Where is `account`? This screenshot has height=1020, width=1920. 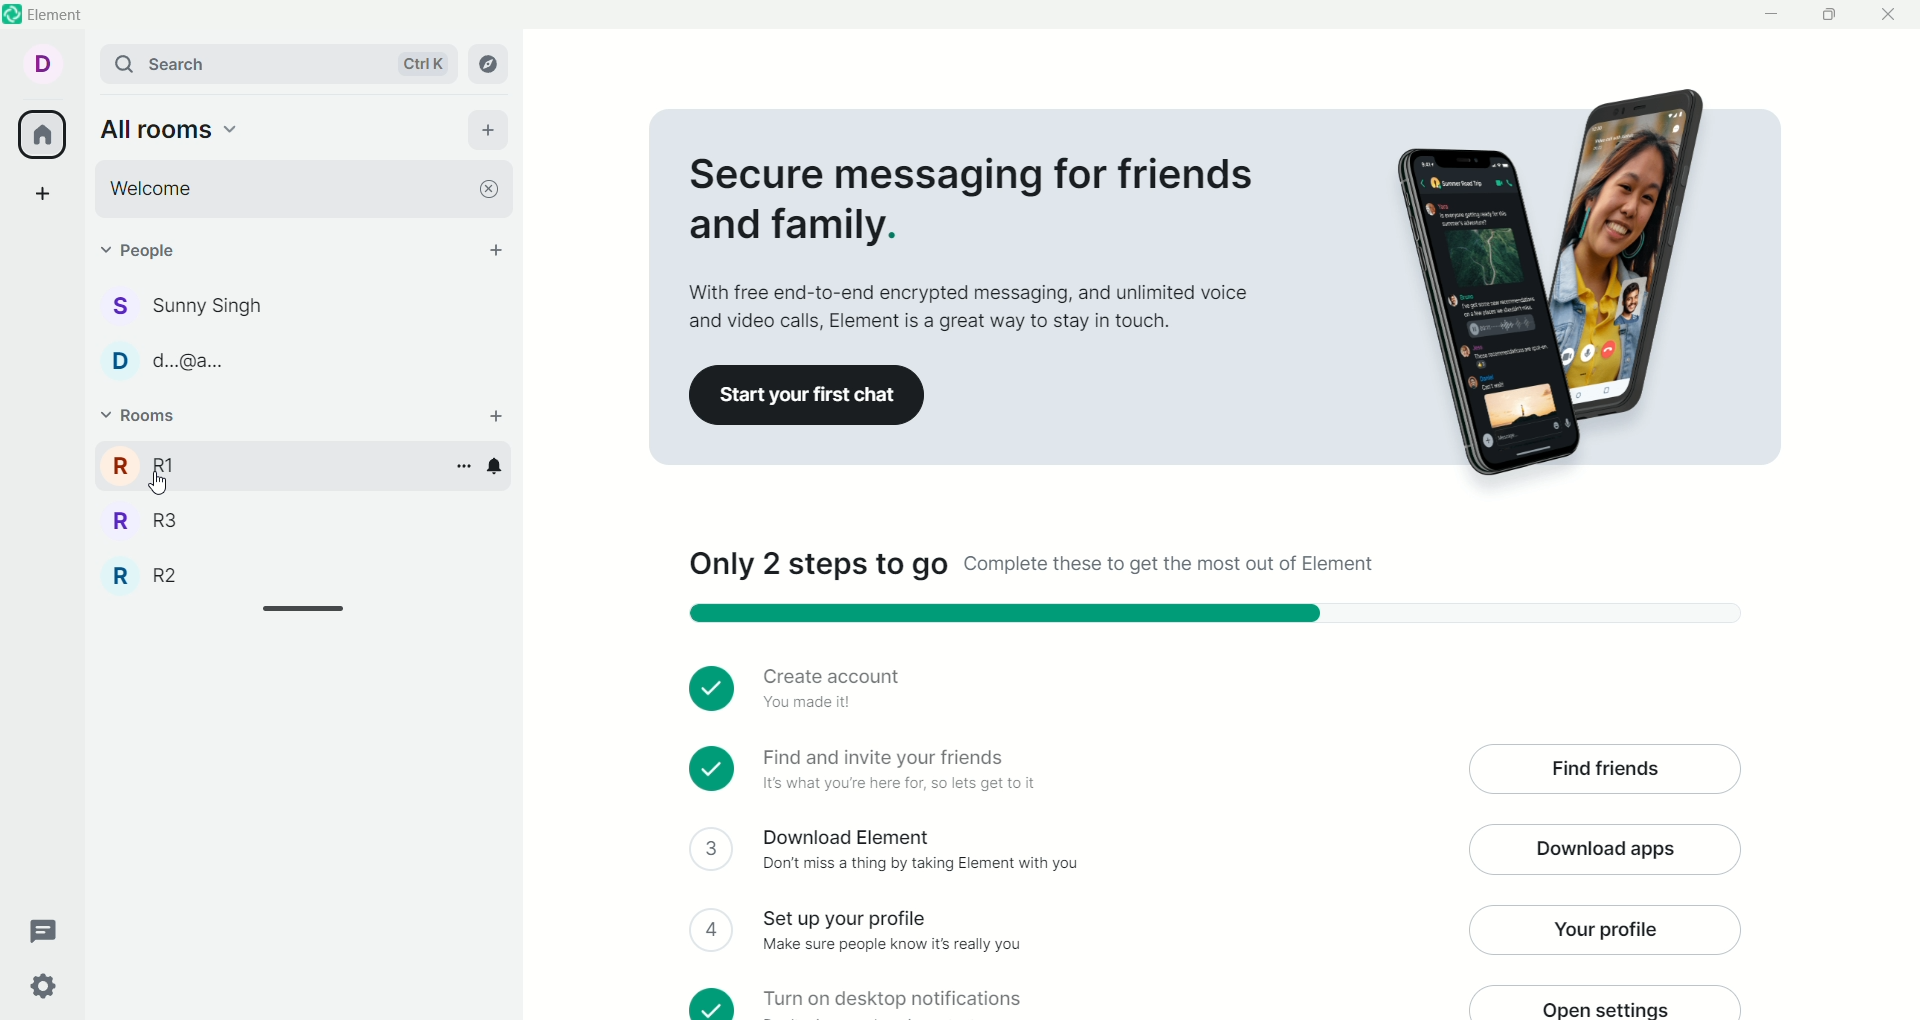
account is located at coordinates (42, 64).